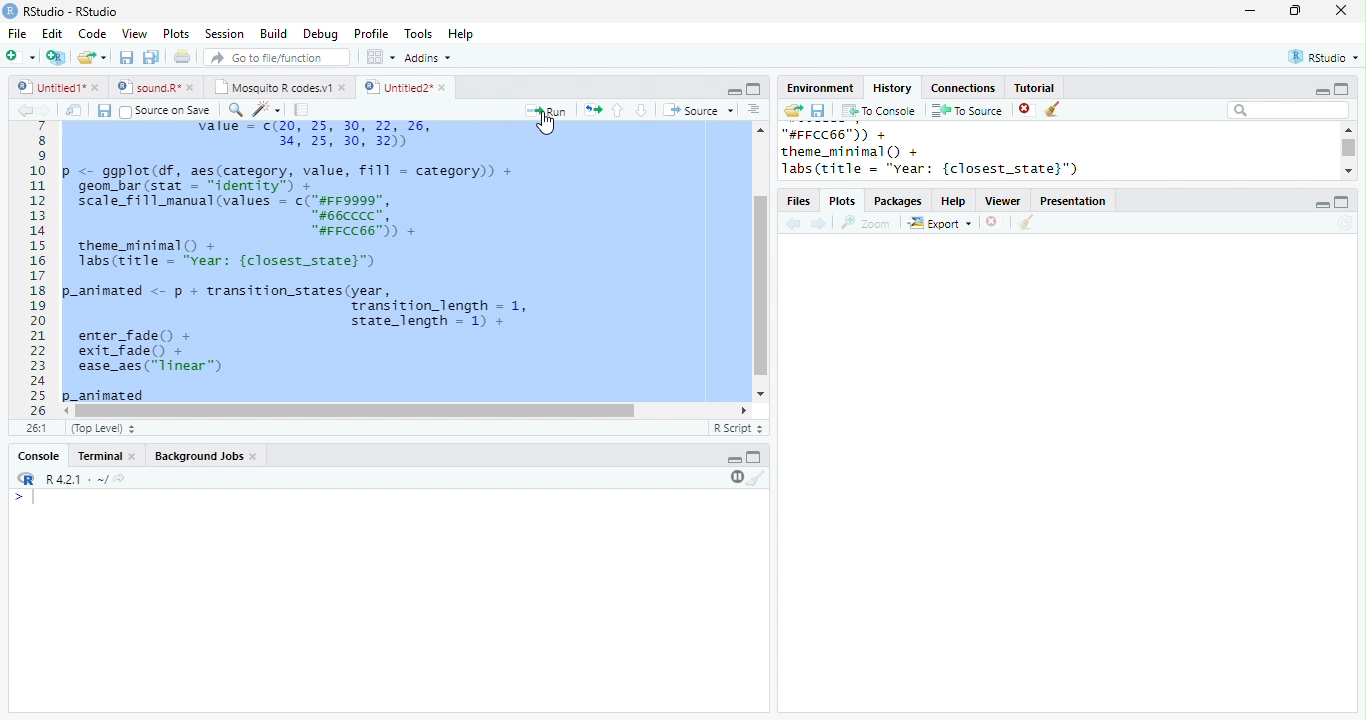 The image size is (1366, 720). I want to click on close, so click(256, 458).